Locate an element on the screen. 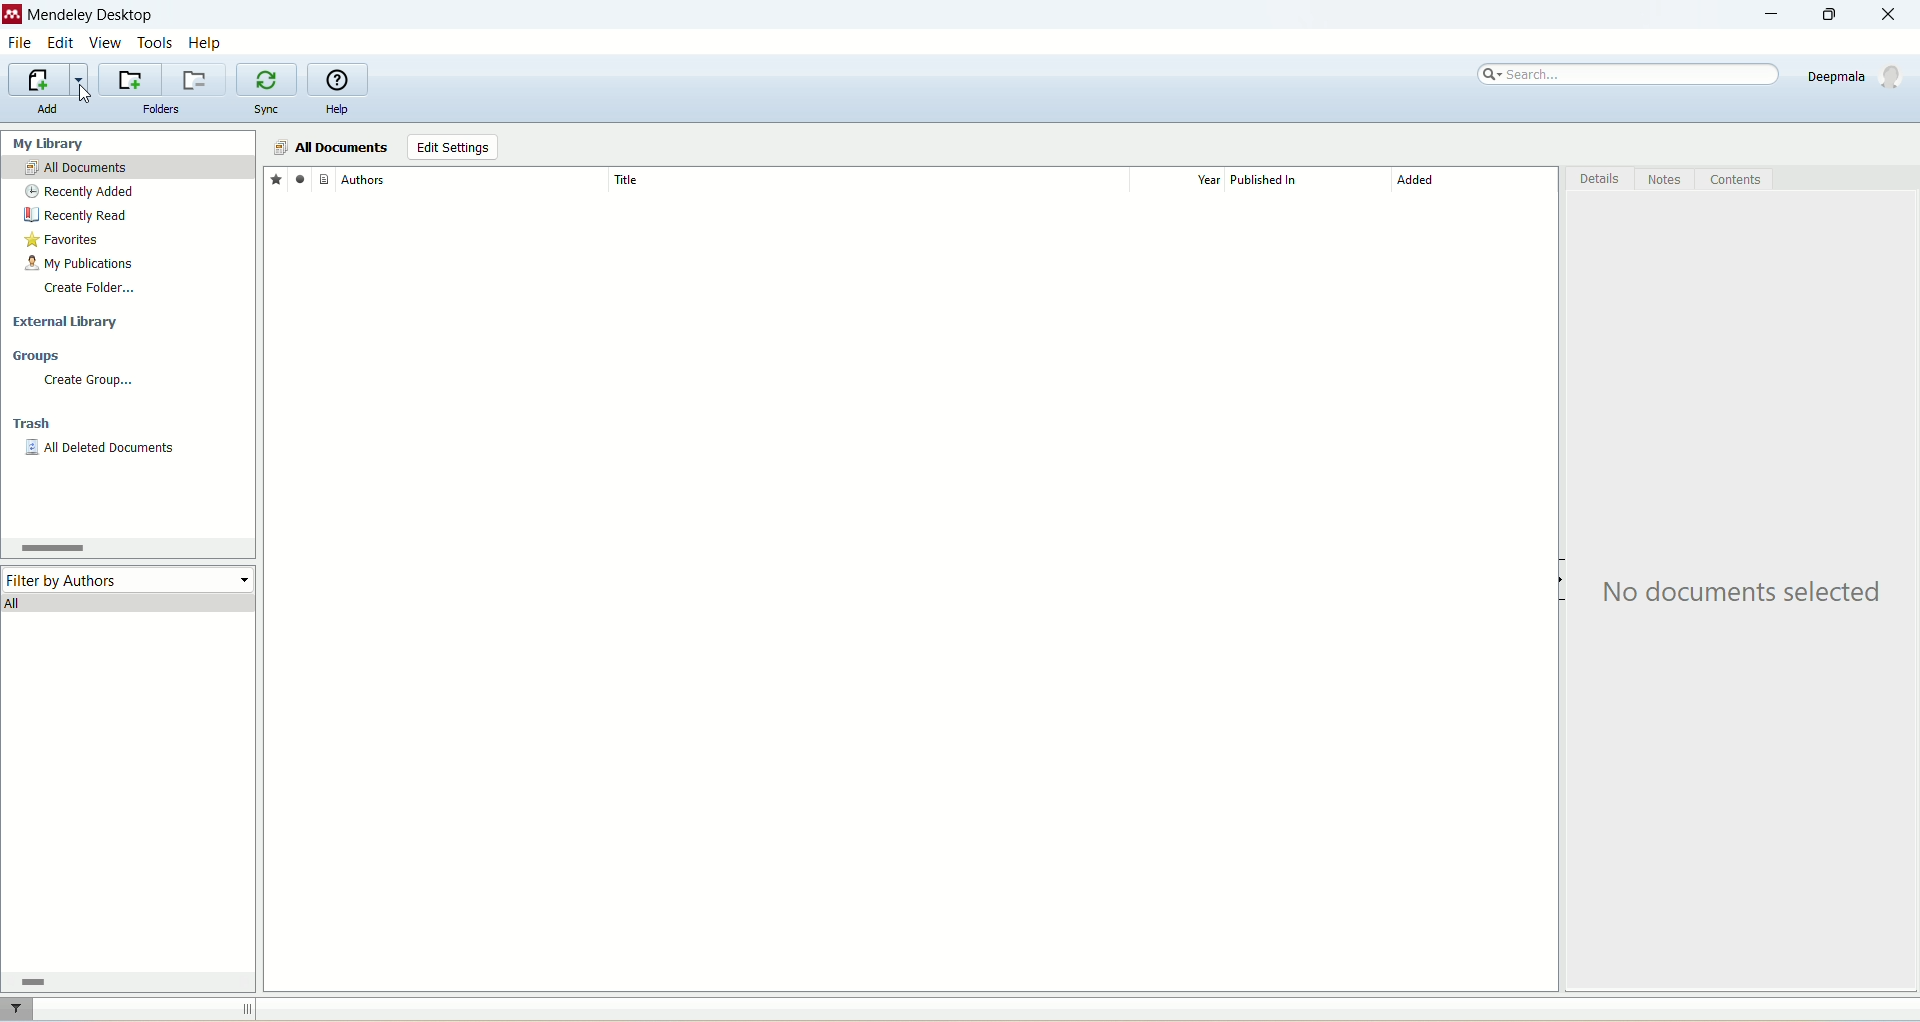  mendeley desktop is located at coordinates (88, 17).